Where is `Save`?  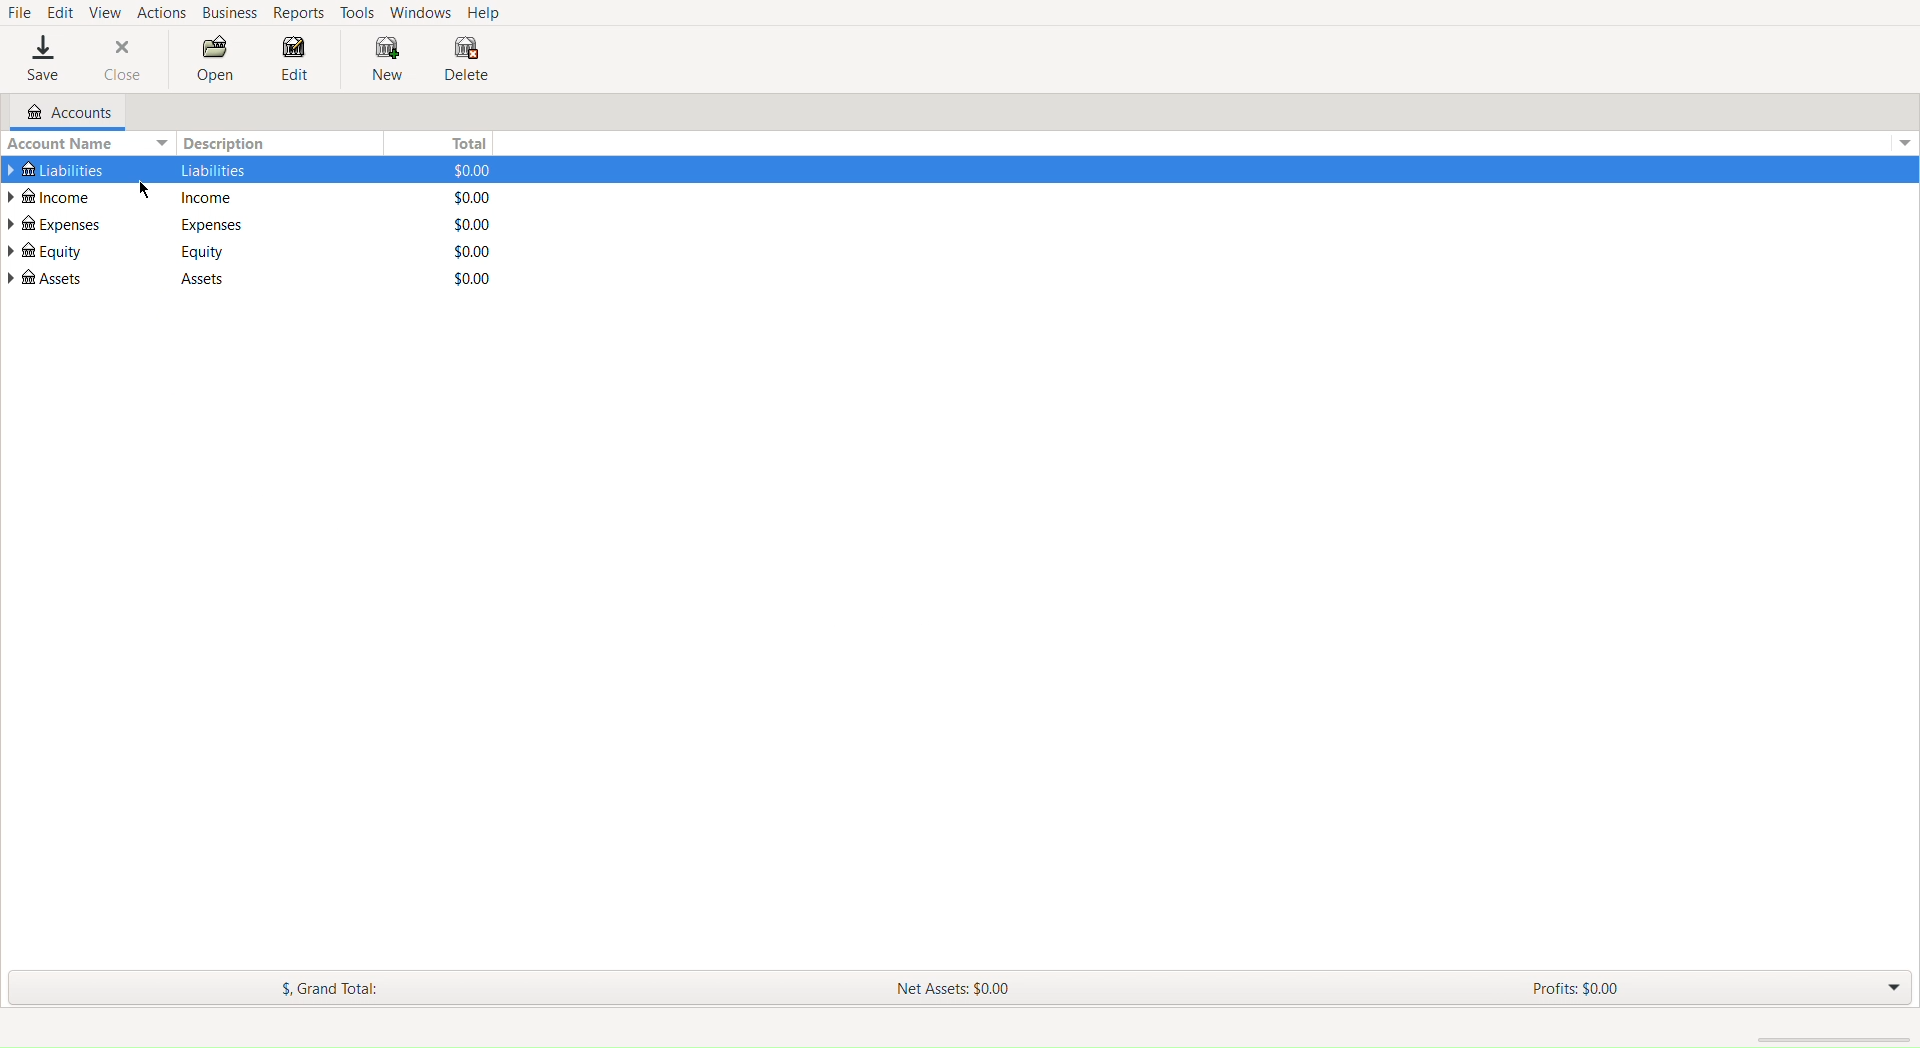 Save is located at coordinates (35, 61).